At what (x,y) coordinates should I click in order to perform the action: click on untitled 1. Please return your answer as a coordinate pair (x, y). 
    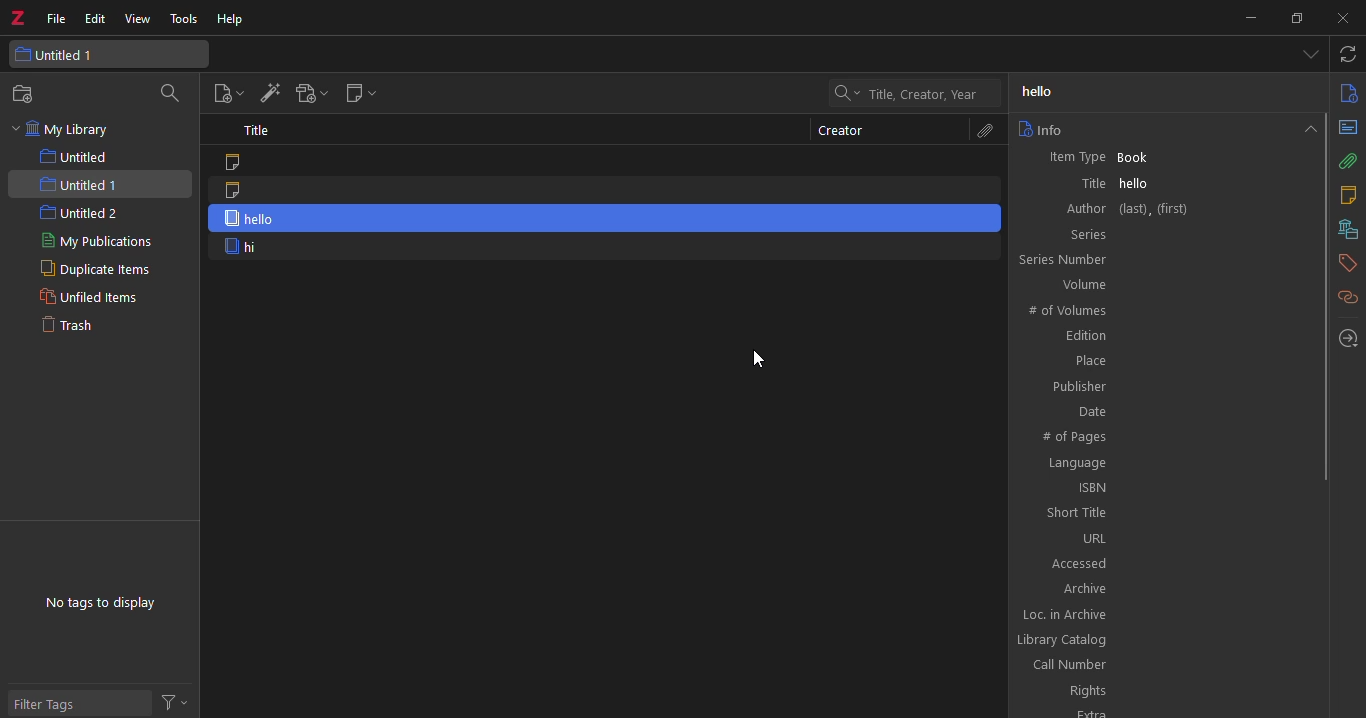
    Looking at the image, I should click on (110, 54).